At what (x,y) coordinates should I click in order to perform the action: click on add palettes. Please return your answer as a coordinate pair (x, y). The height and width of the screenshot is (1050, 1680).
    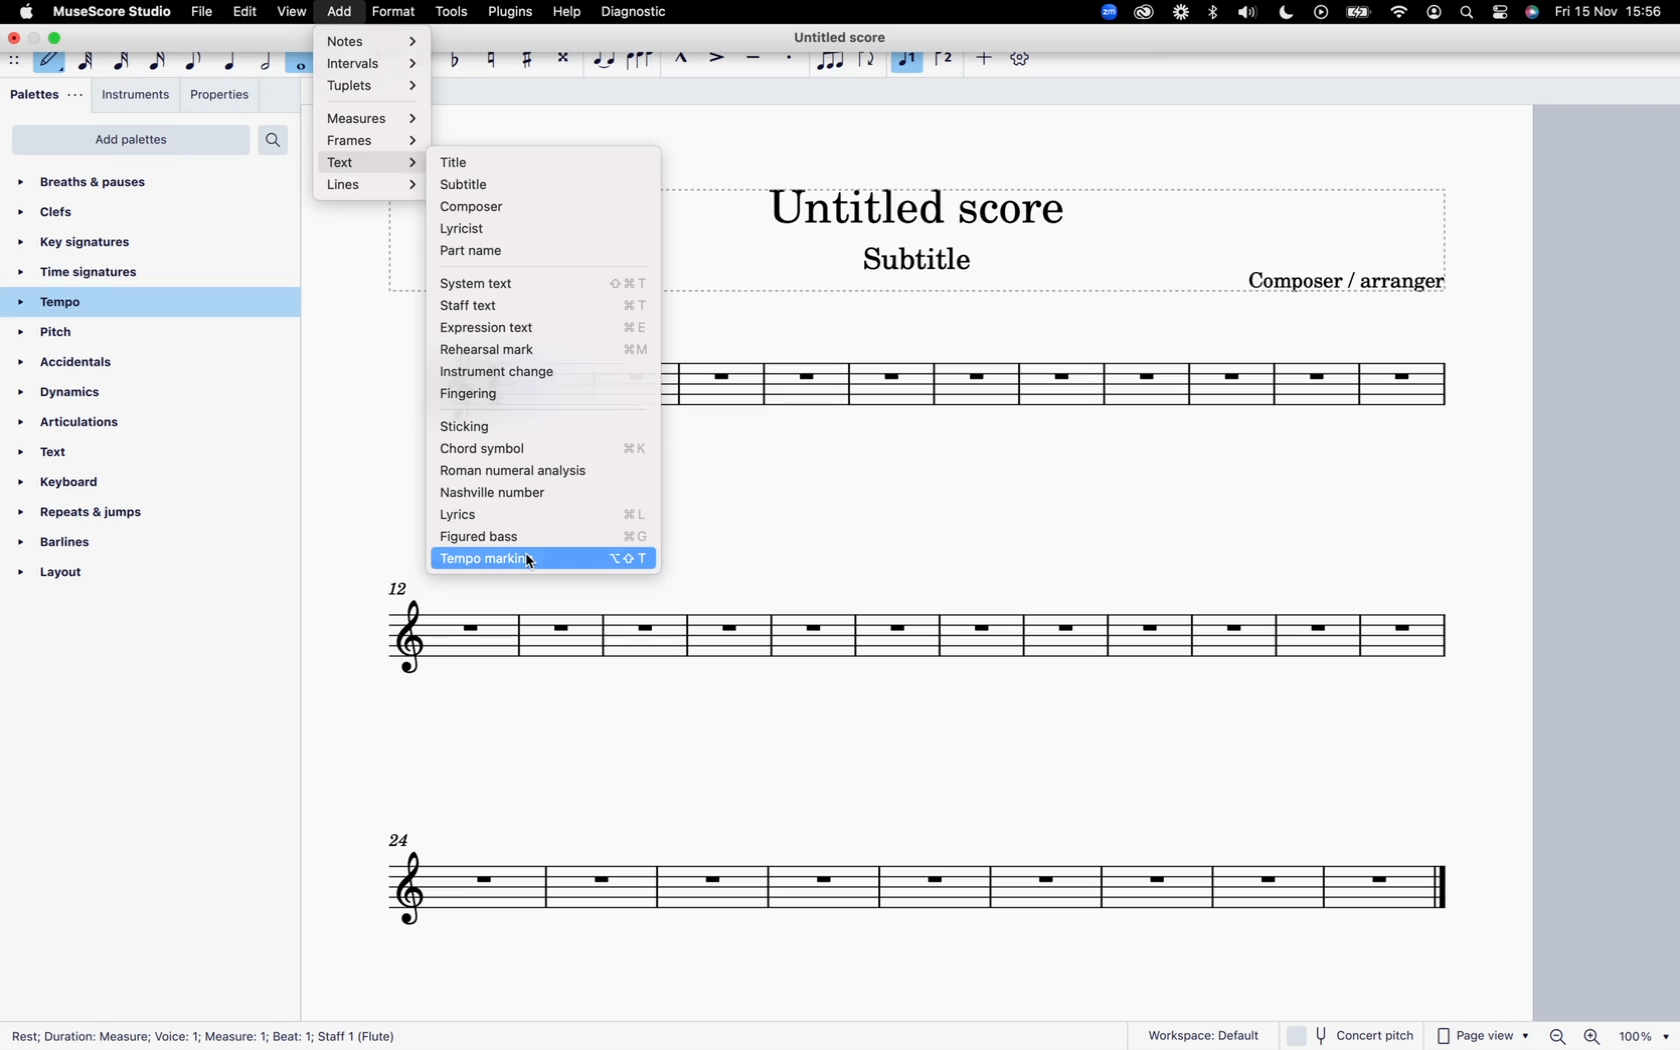
    Looking at the image, I should click on (128, 141).